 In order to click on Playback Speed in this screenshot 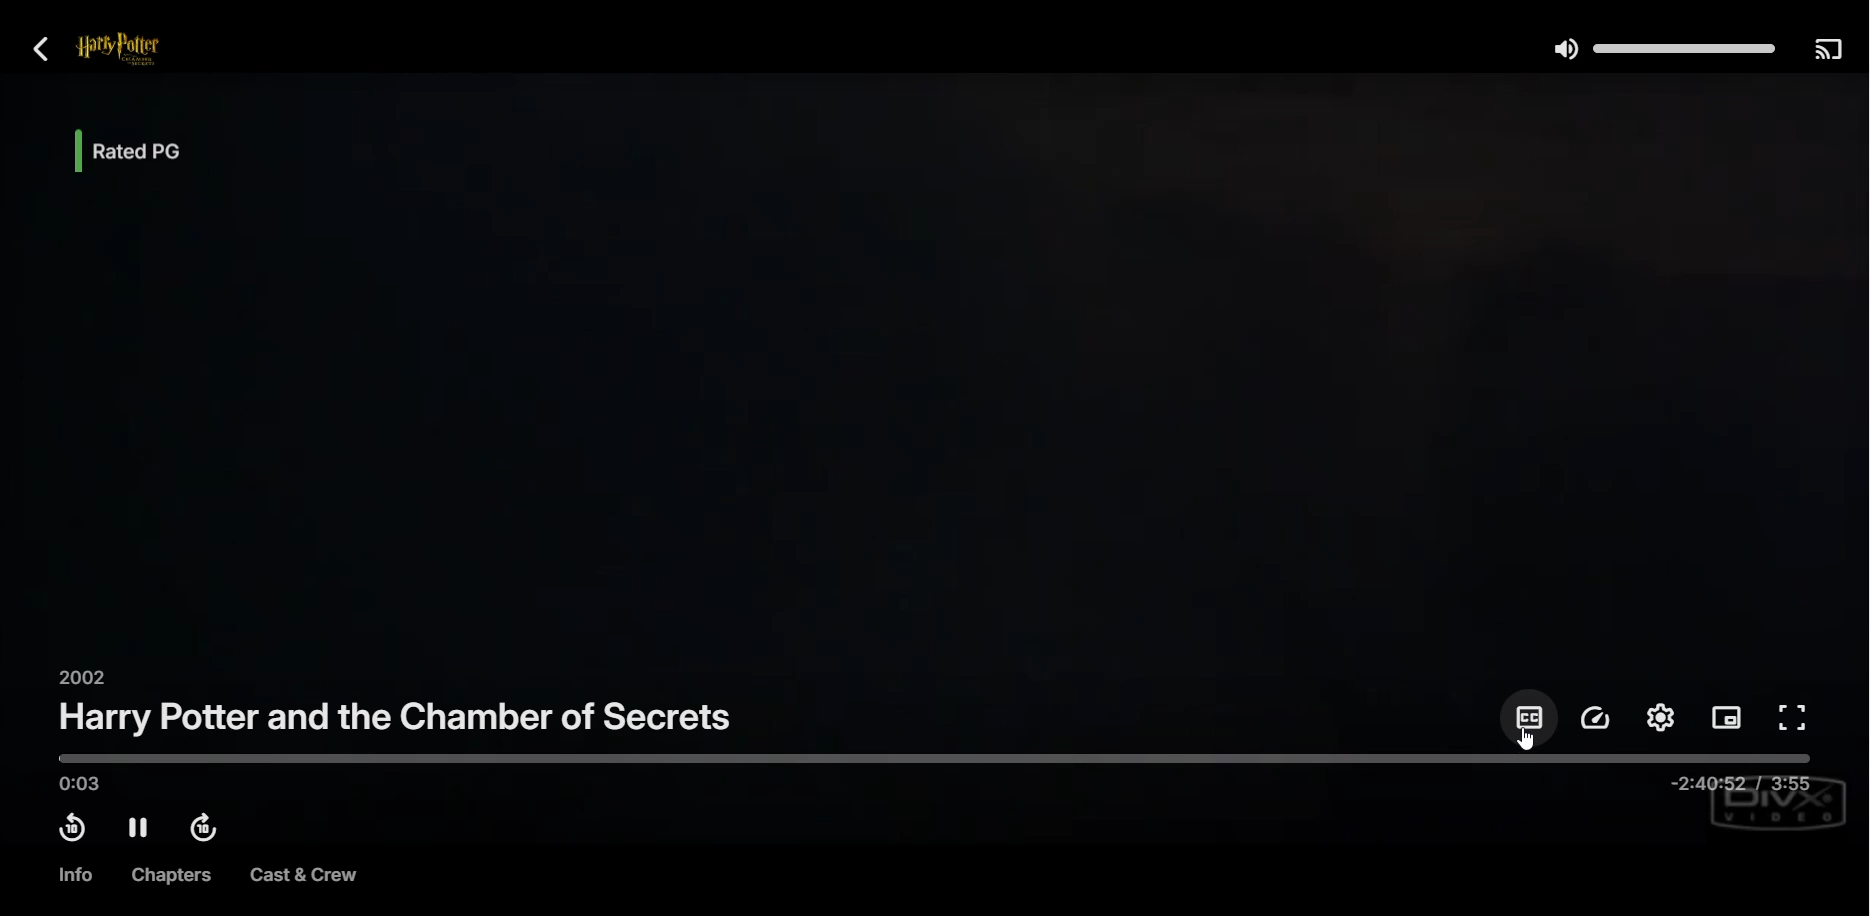, I will do `click(1597, 718)`.